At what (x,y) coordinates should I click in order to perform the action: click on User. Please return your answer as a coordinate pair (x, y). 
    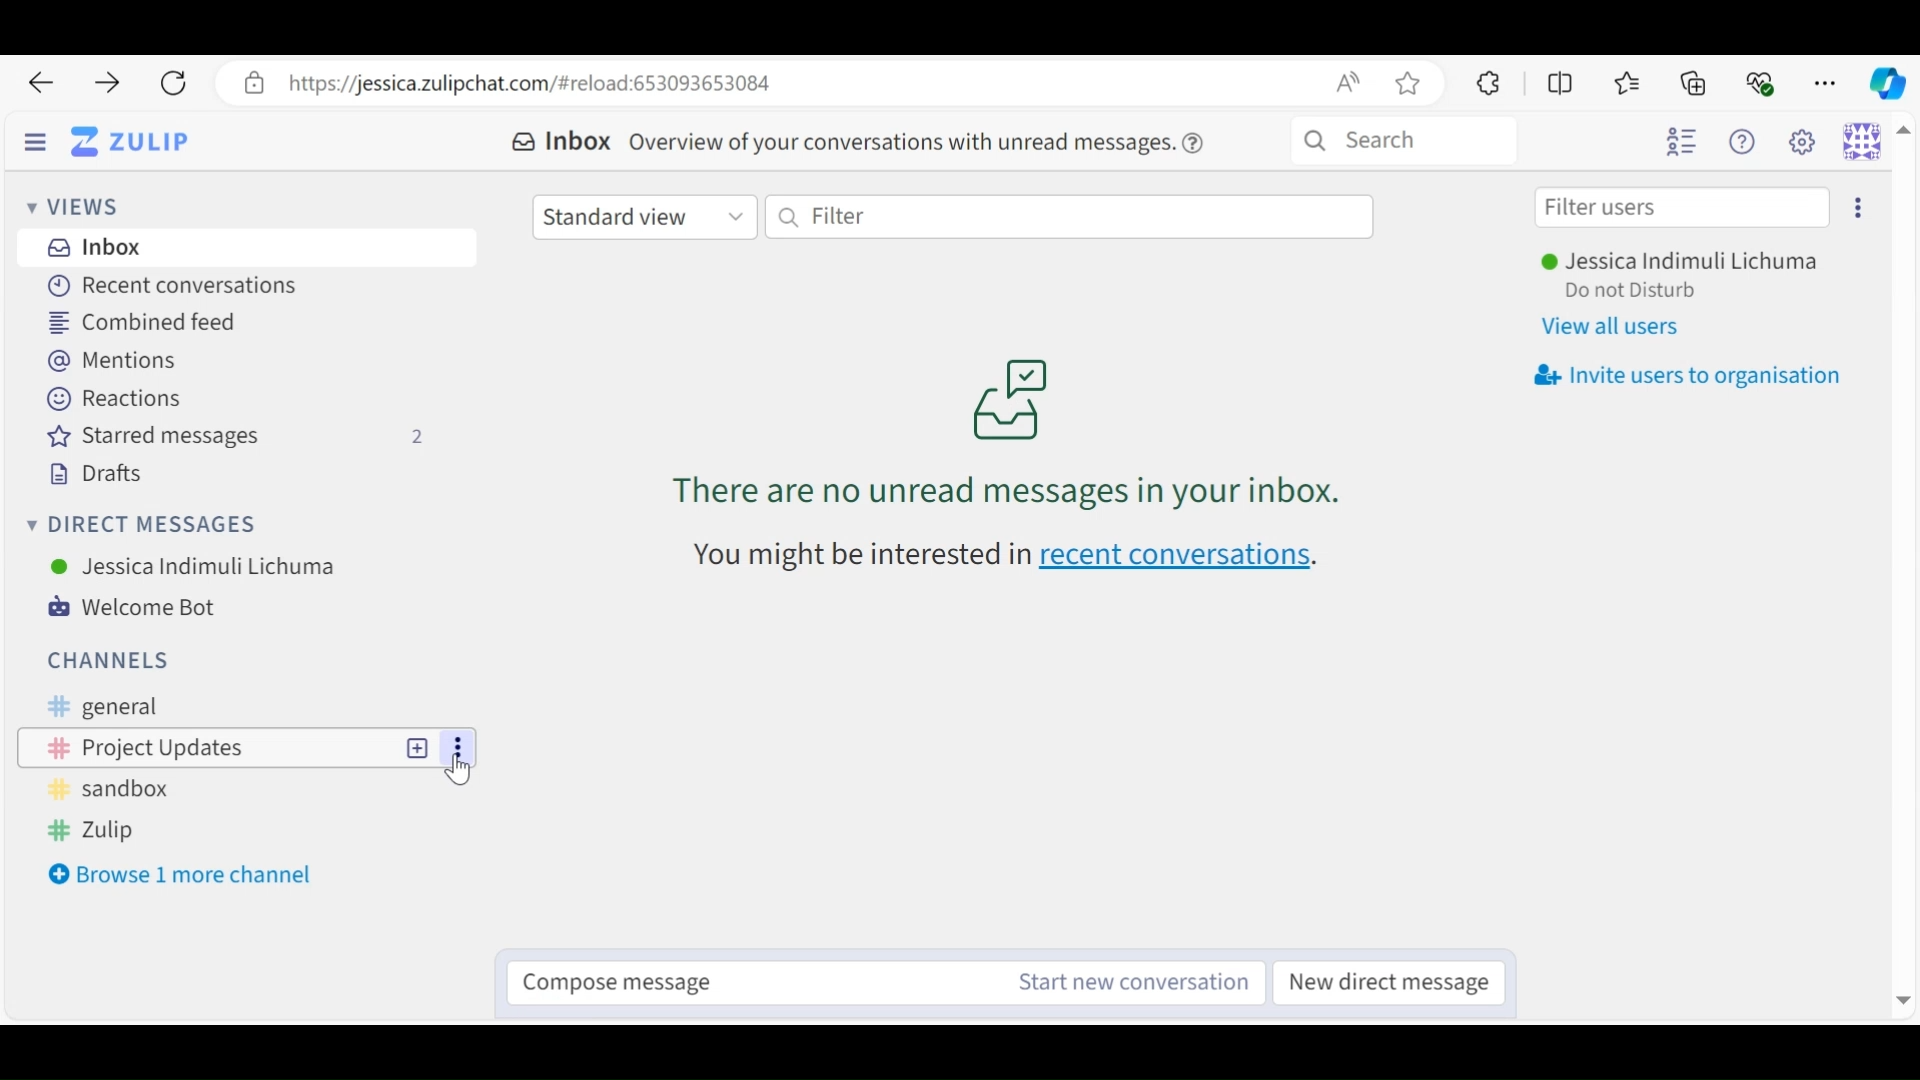
    Looking at the image, I should click on (1687, 263).